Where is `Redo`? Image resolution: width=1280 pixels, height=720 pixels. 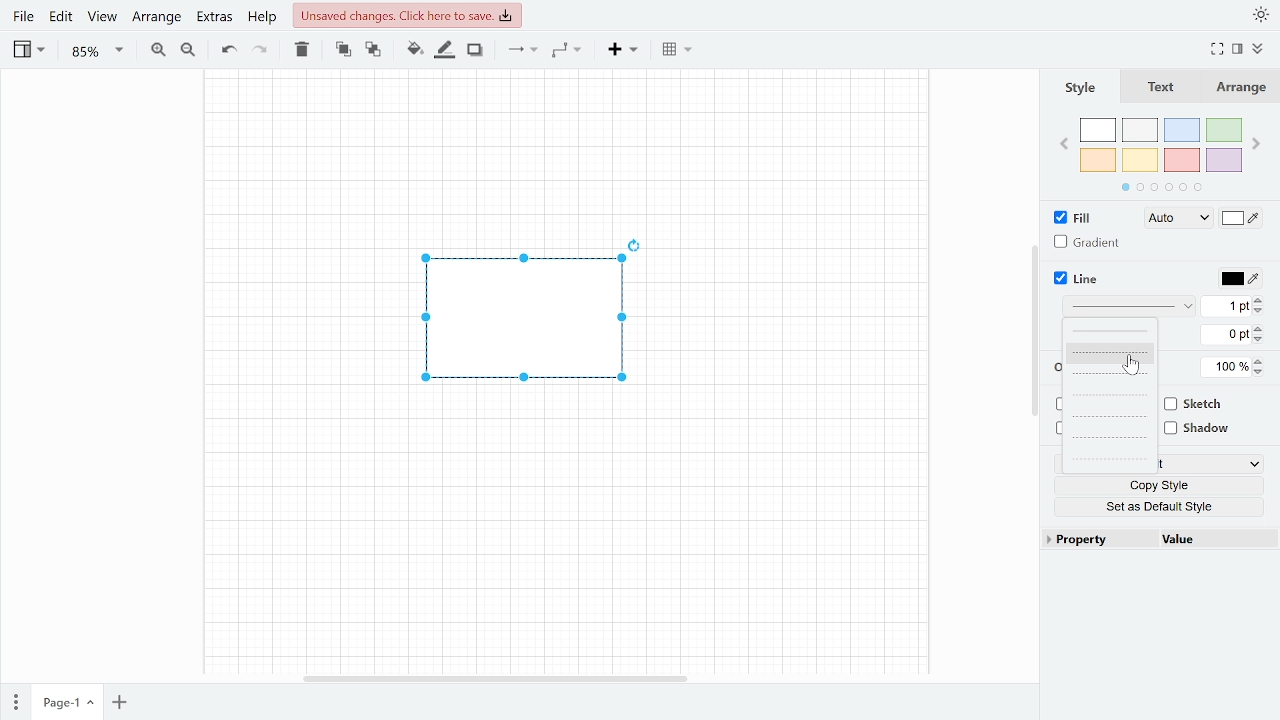
Redo is located at coordinates (261, 50).